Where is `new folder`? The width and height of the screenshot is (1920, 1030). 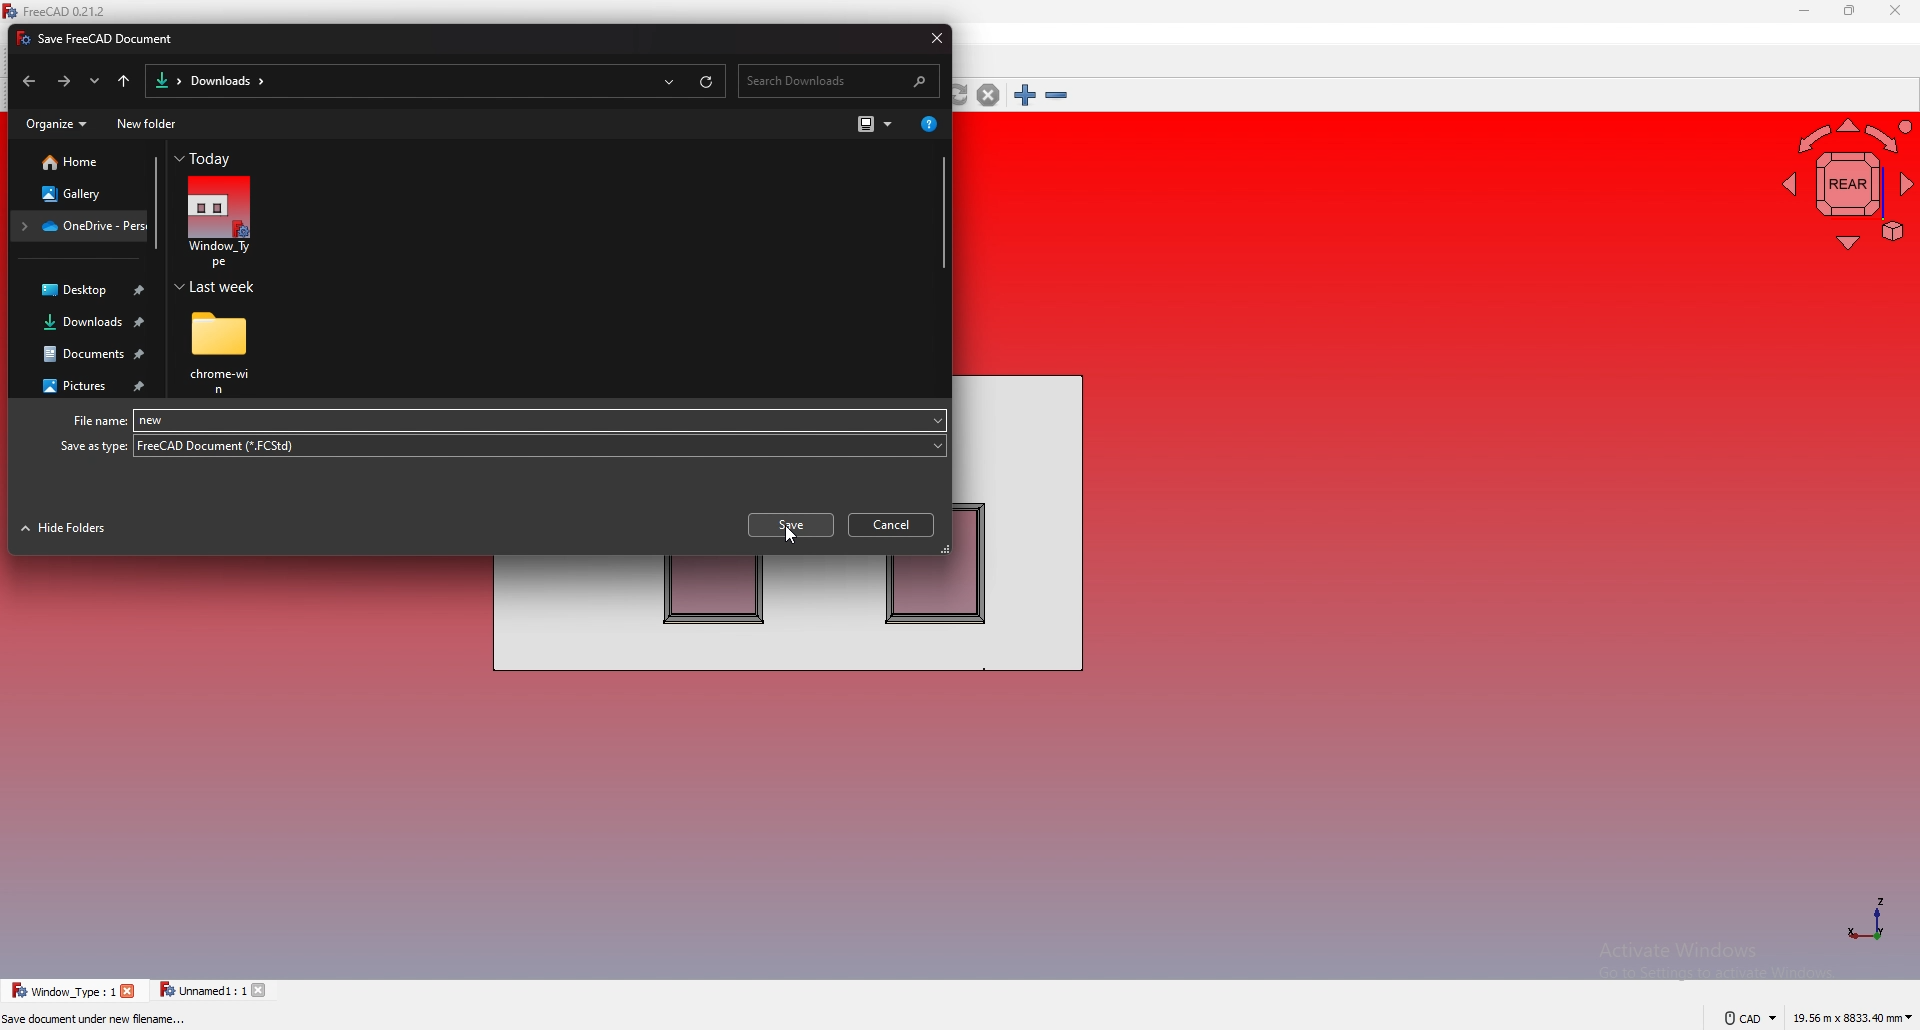 new folder is located at coordinates (148, 126).